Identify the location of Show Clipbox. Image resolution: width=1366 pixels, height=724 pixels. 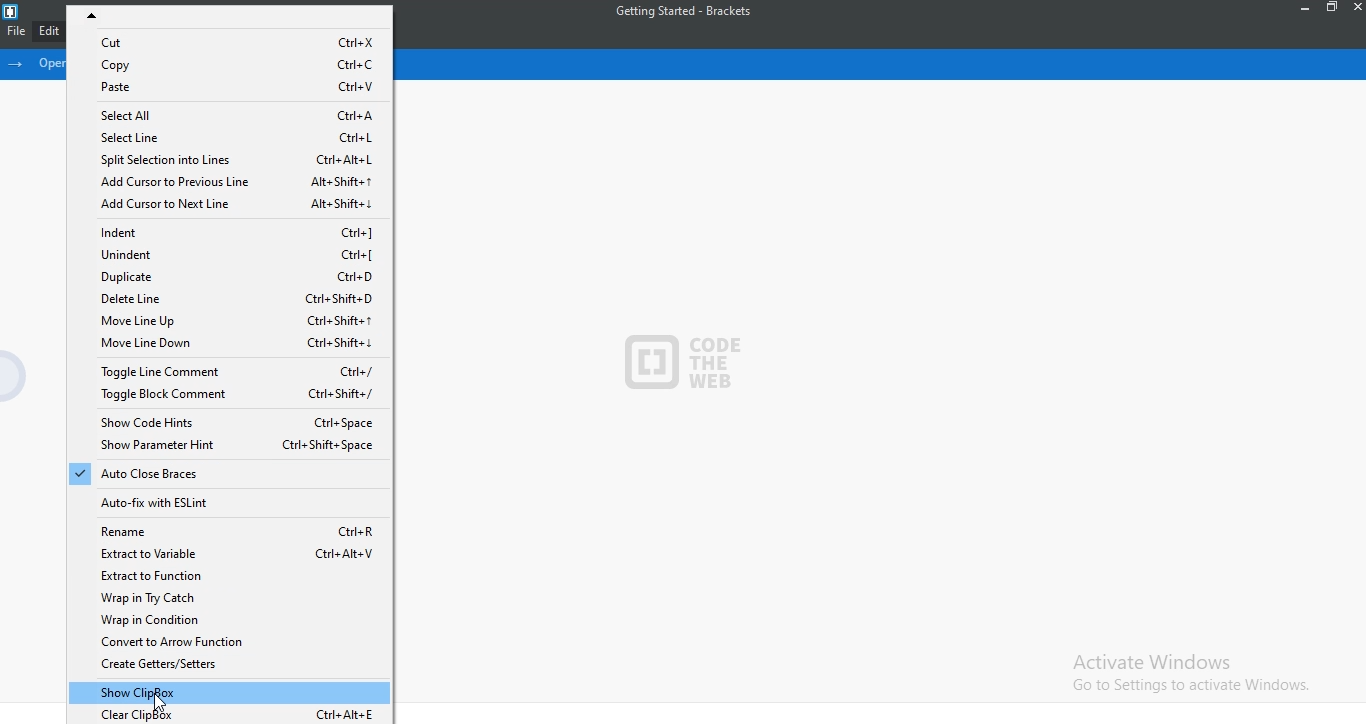
(232, 693).